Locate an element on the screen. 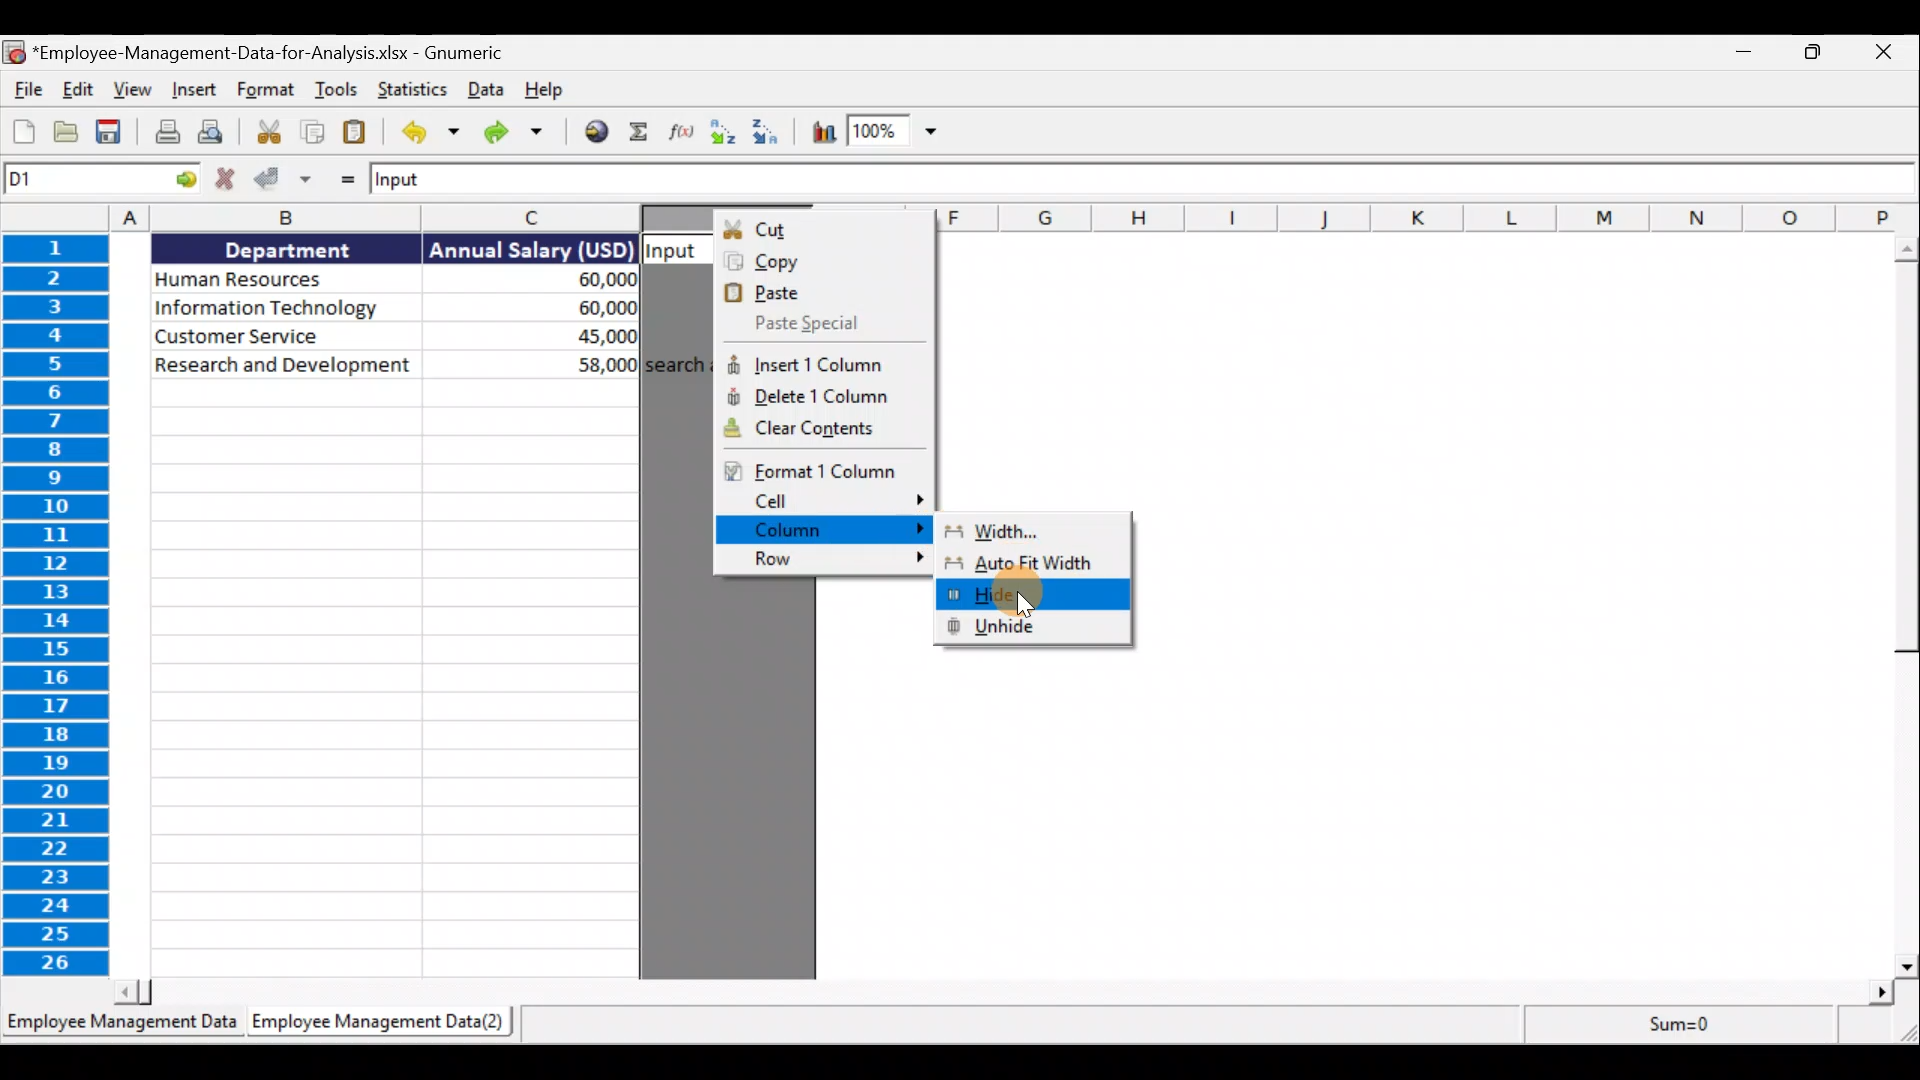 The image size is (1920, 1080). Enter formula is located at coordinates (344, 180).